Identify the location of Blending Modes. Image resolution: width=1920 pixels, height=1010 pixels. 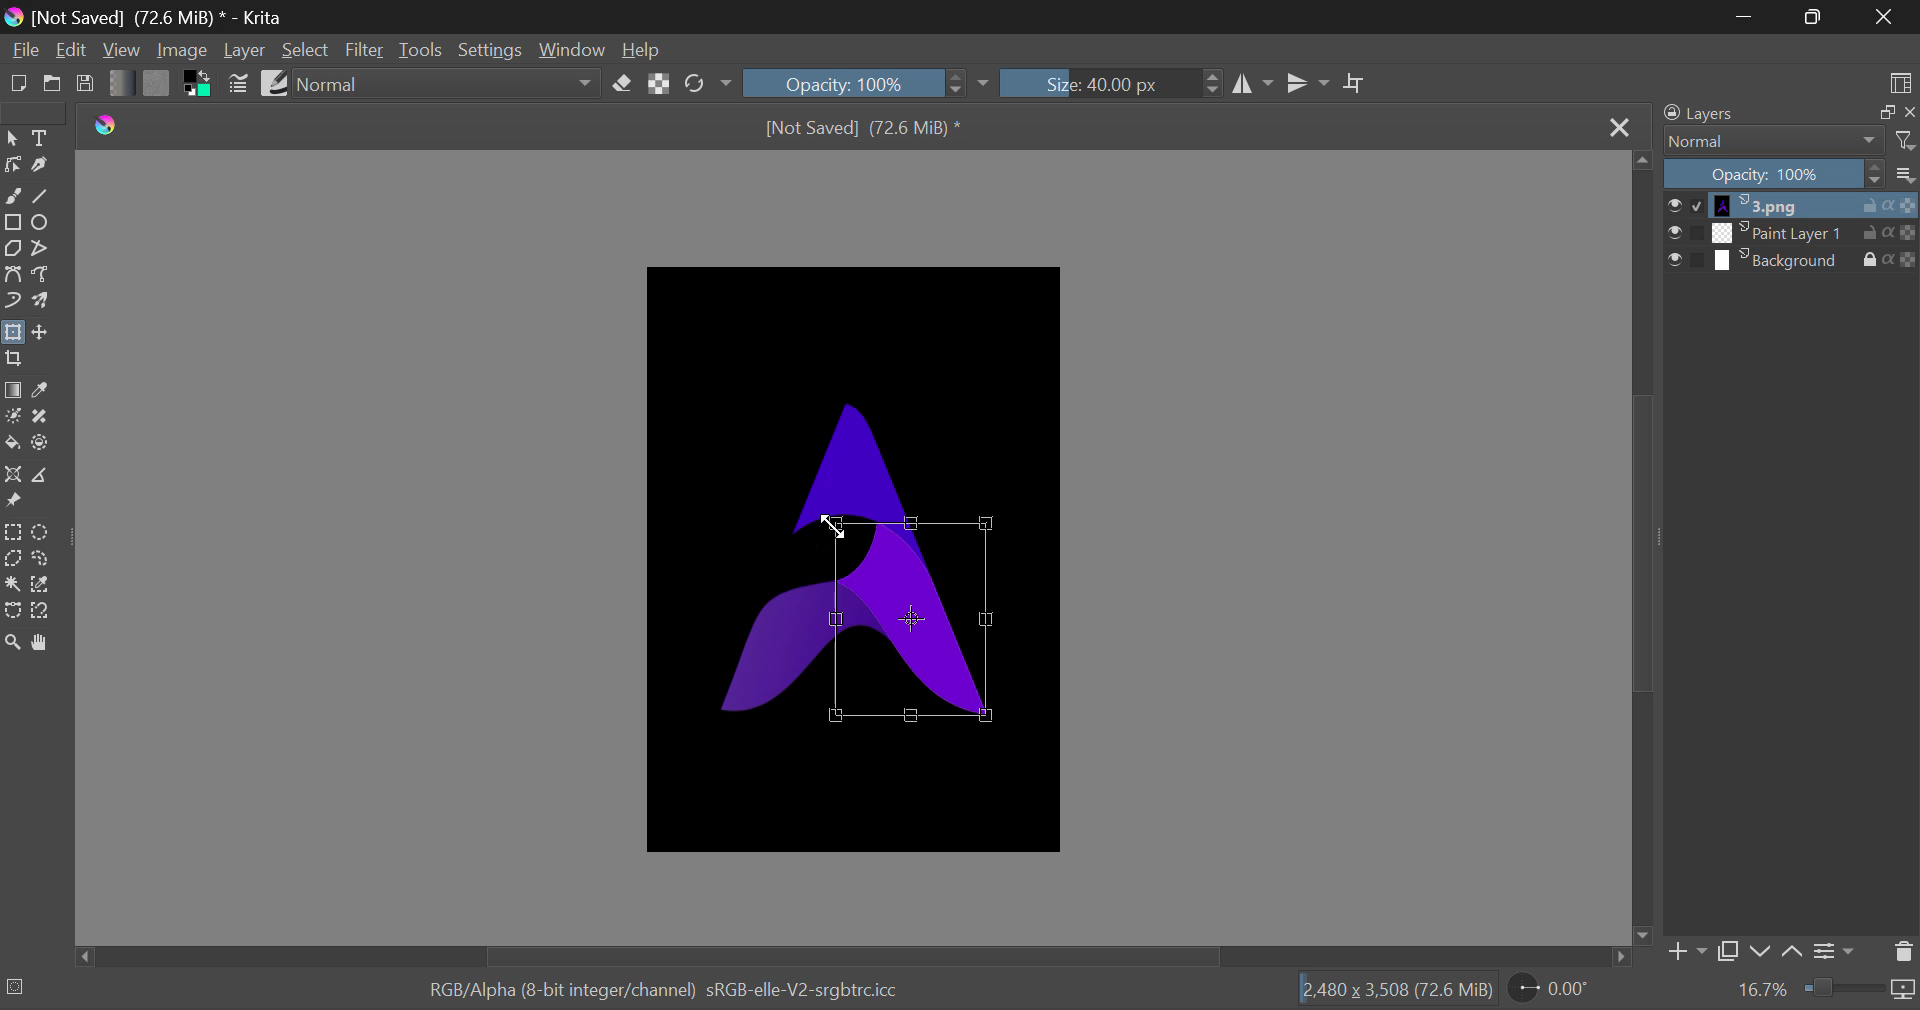
(448, 82).